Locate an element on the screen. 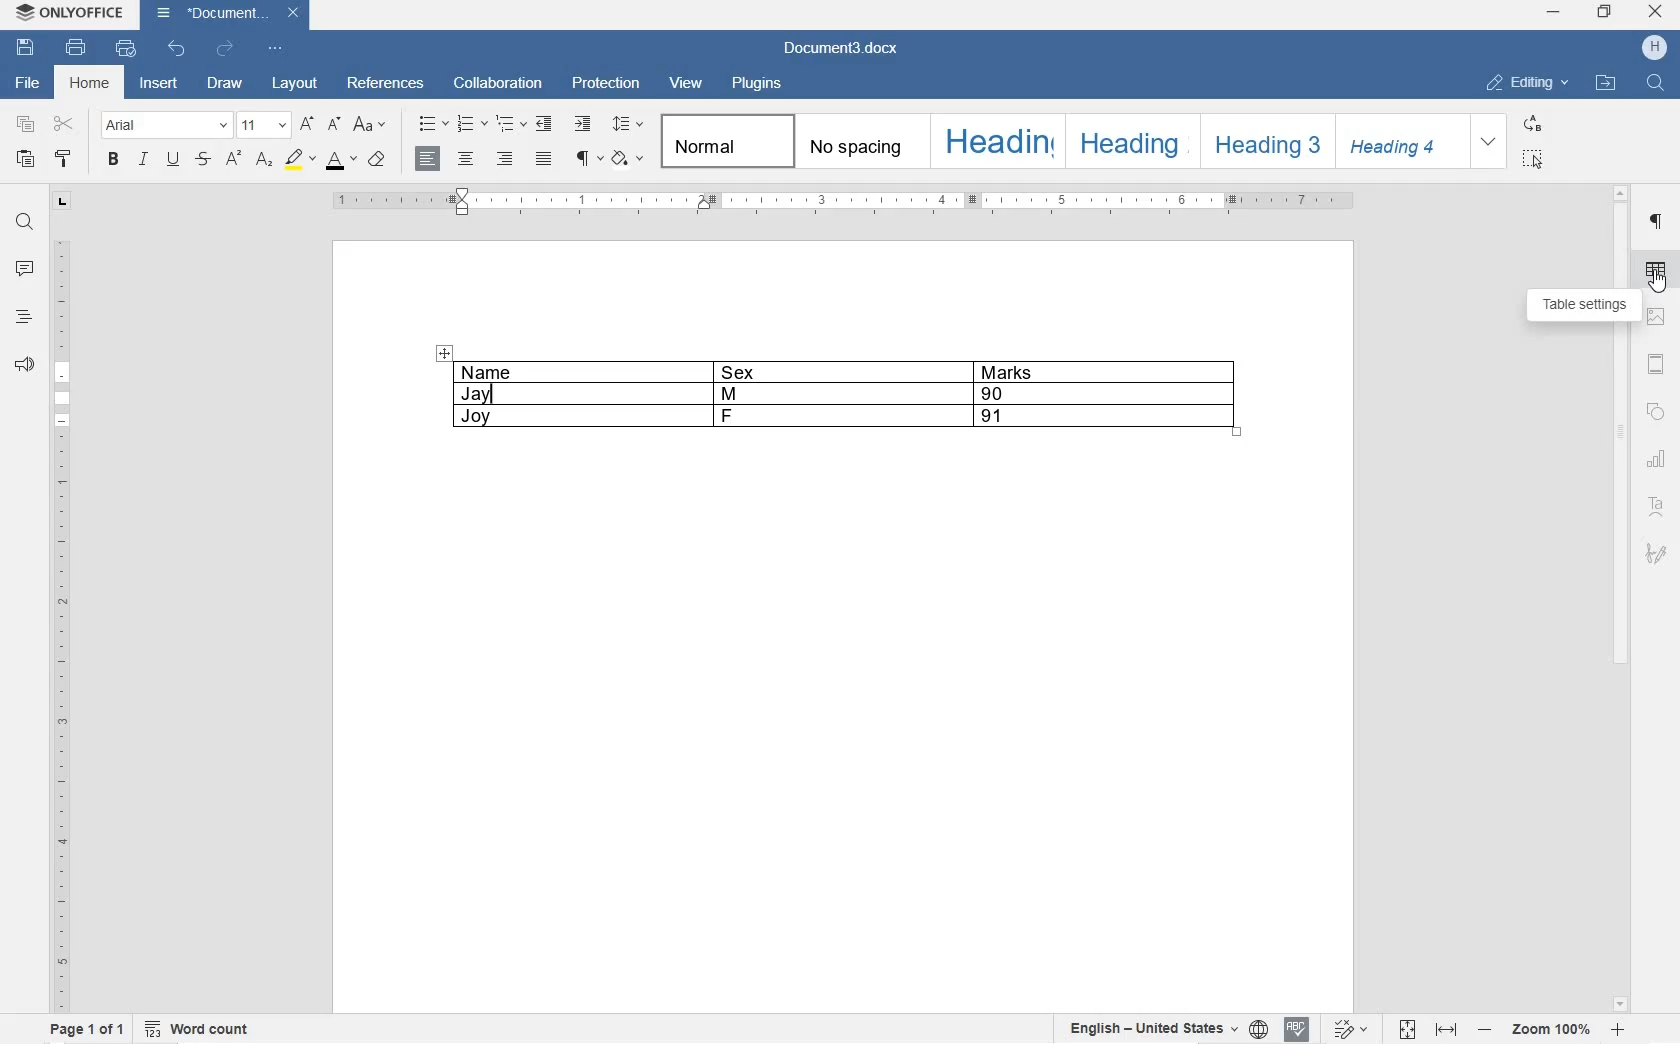 The height and width of the screenshot is (1044, 1680). PROTECTION is located at coordinates (607, 87).